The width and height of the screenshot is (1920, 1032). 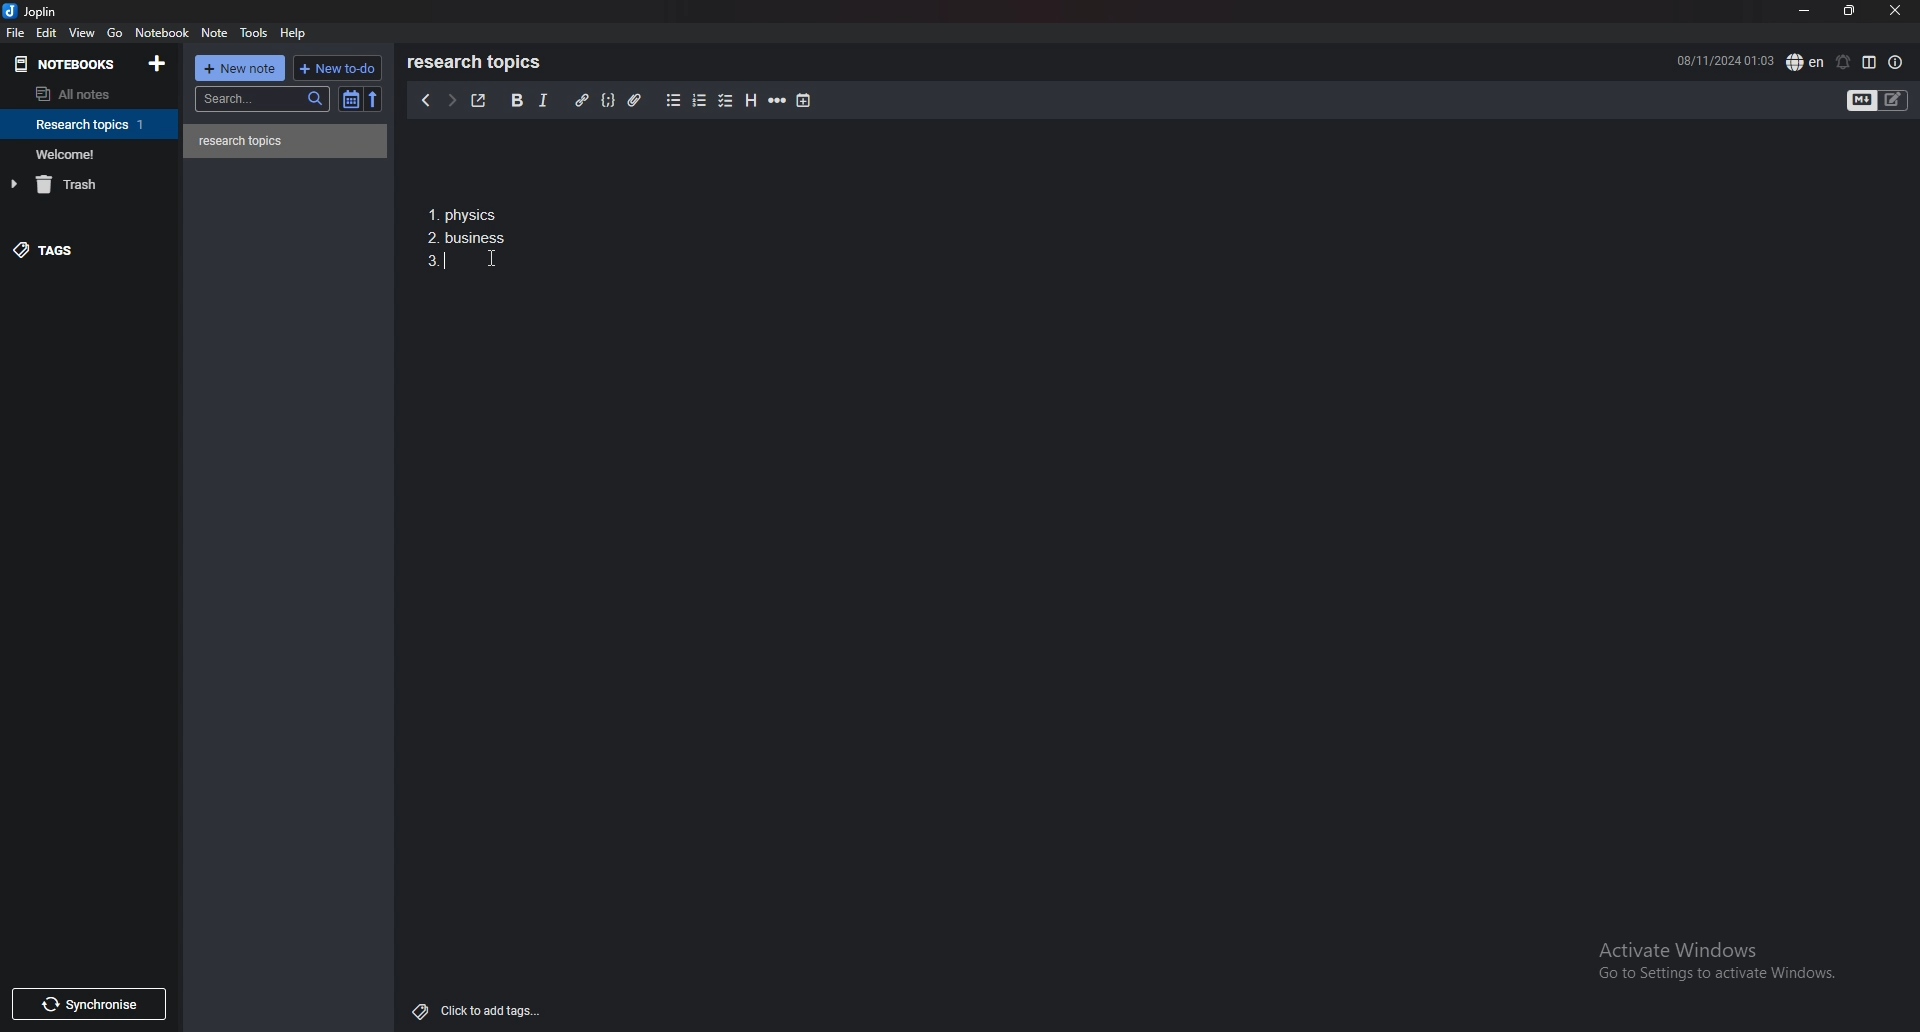 What do you see at coordinates (286, 141) in the screenshot?
I see `note` at bounding box center [286, 141].